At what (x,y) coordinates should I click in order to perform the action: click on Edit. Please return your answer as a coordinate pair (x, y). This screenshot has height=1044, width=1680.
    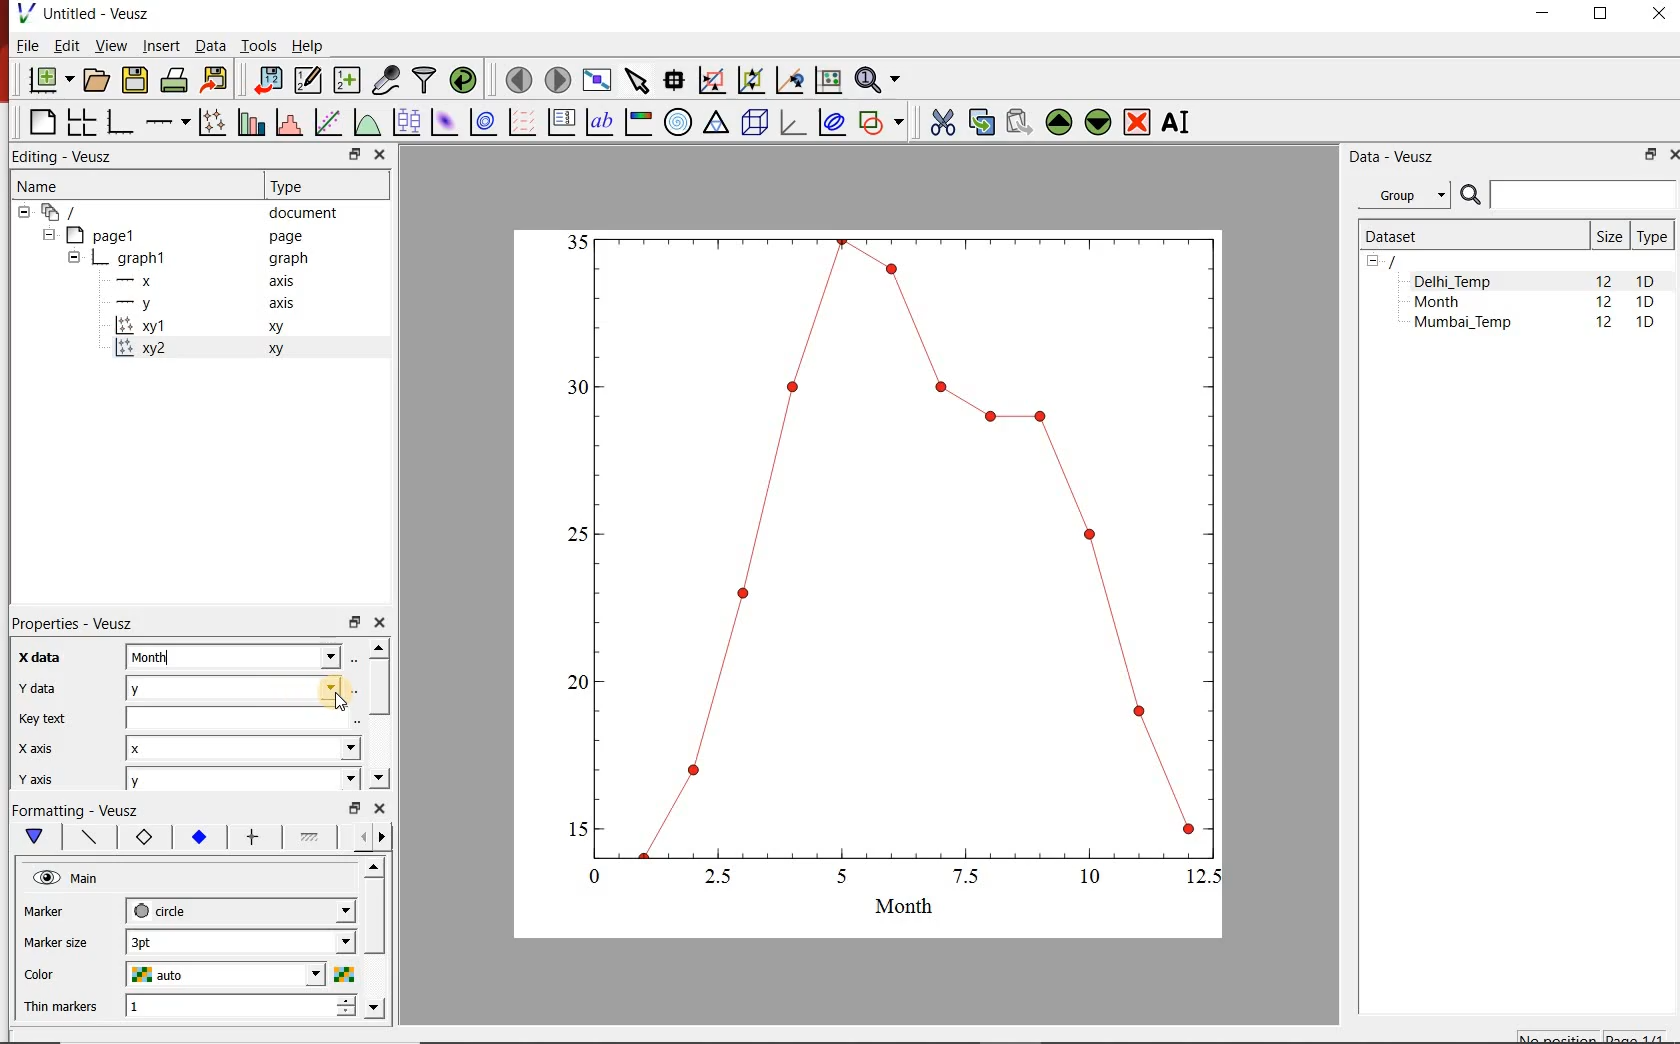
    Looking at the image, I should click on (65, 45).